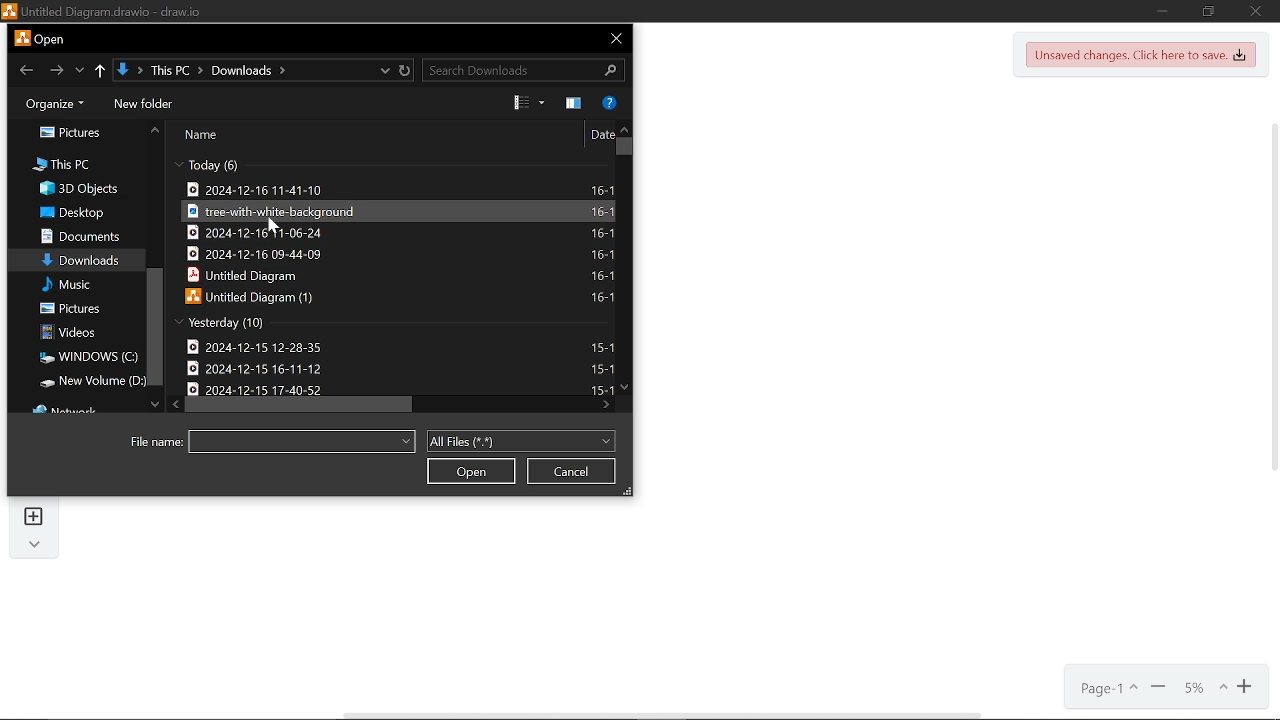  What do you see at coordinates (1166, 12) in the screenshot?
I see `Minimize` at bounding box center [1166, 12].